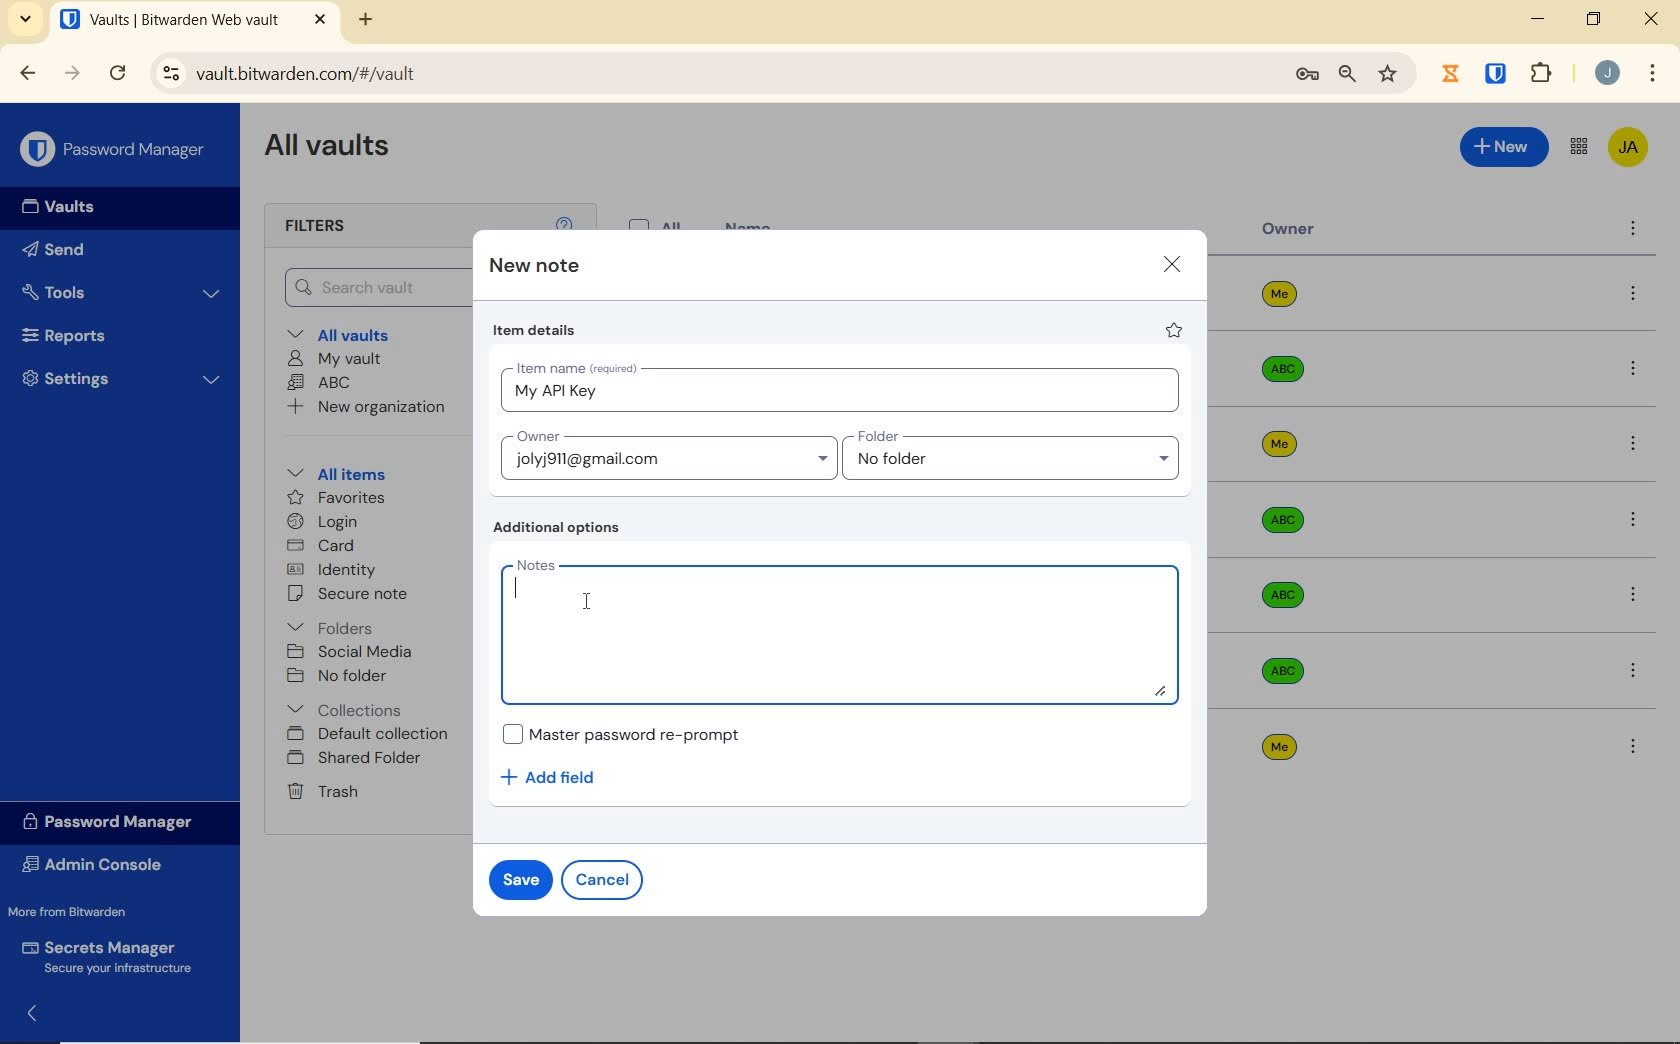 Image resolution: width=1680 pixels, height=1044 pixels. Describe the element at coordinates (1632, 520) in the screenshot. I see `more options` at that location.